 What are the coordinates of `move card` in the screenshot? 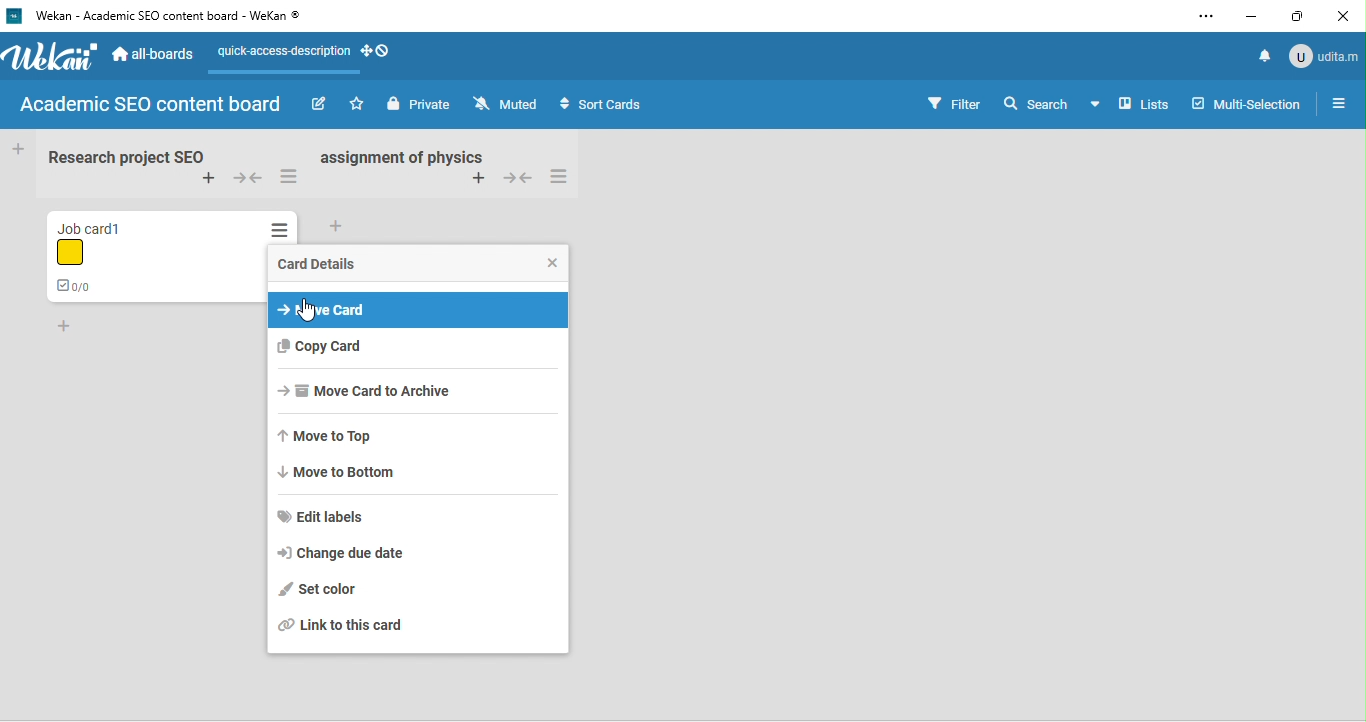 It's located at (418, 312).